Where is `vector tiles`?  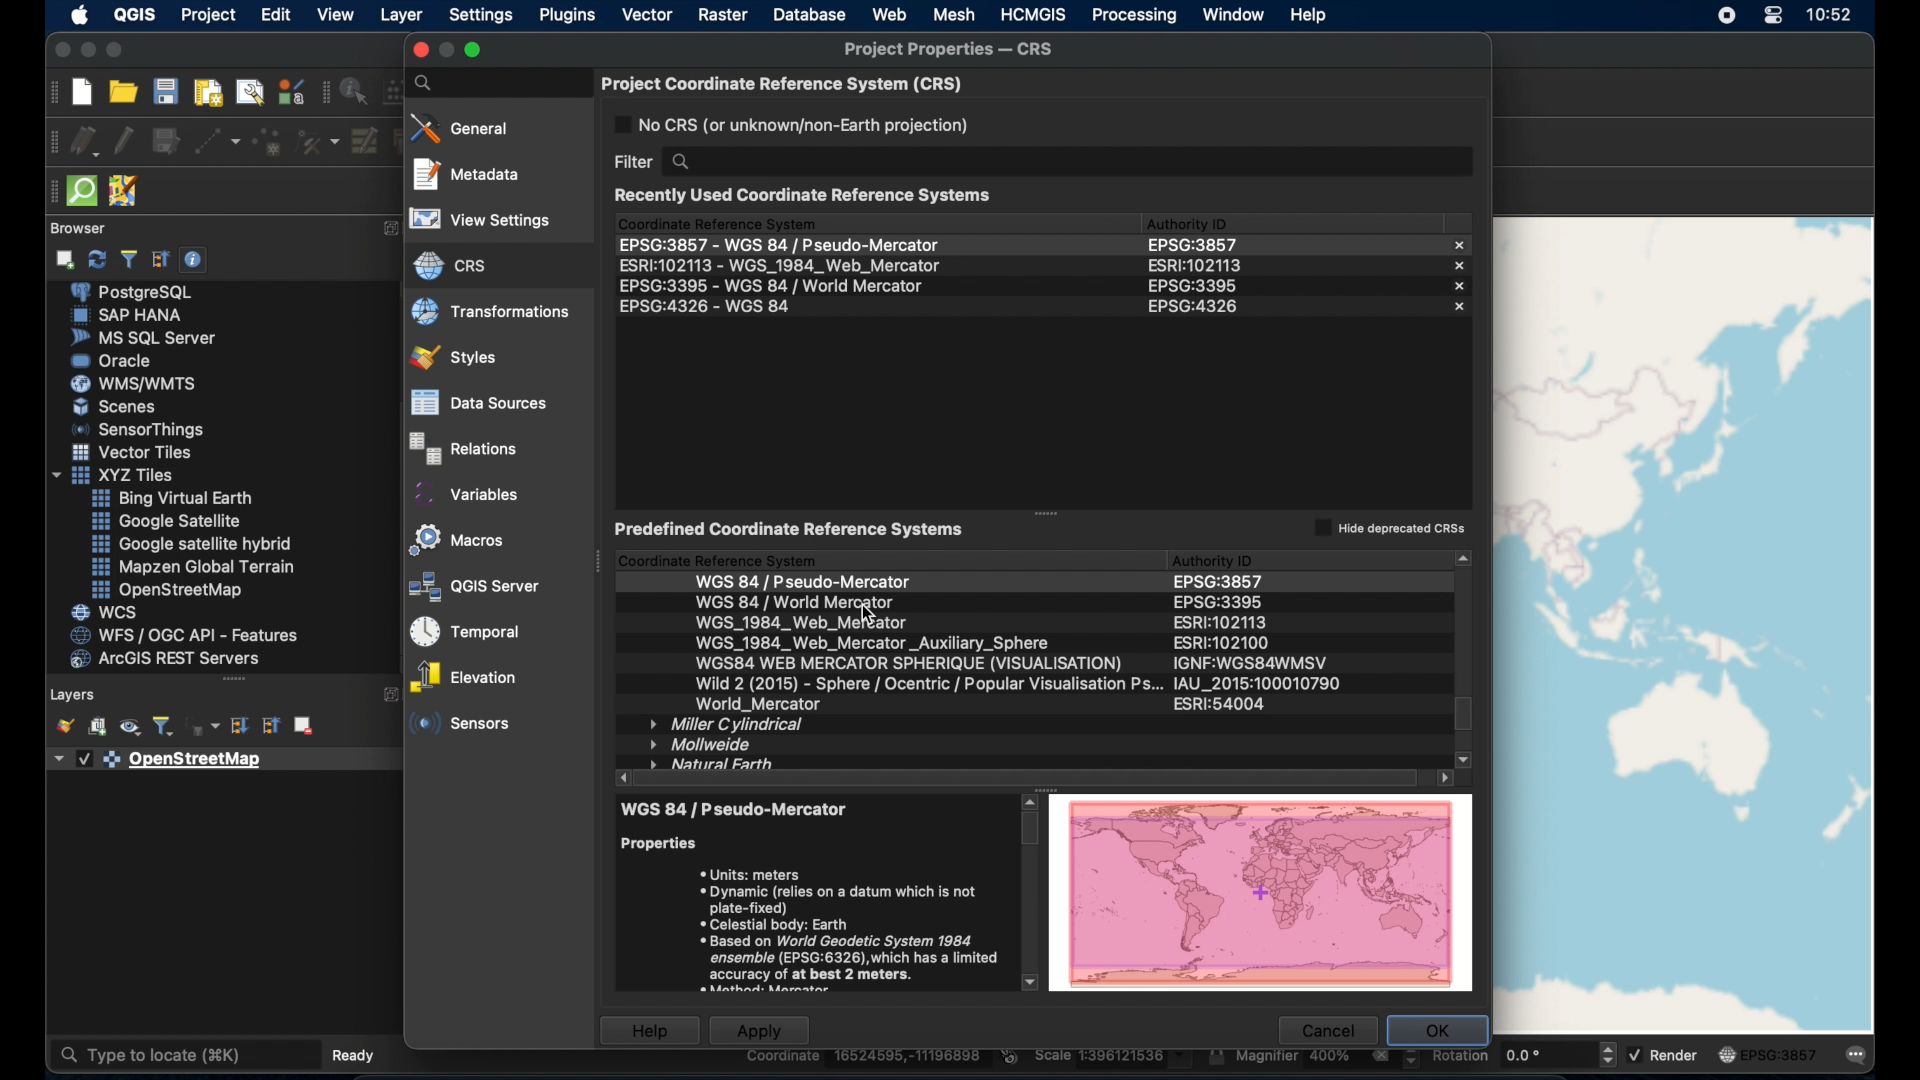
vector tiles is located at coordinates (133, 453).